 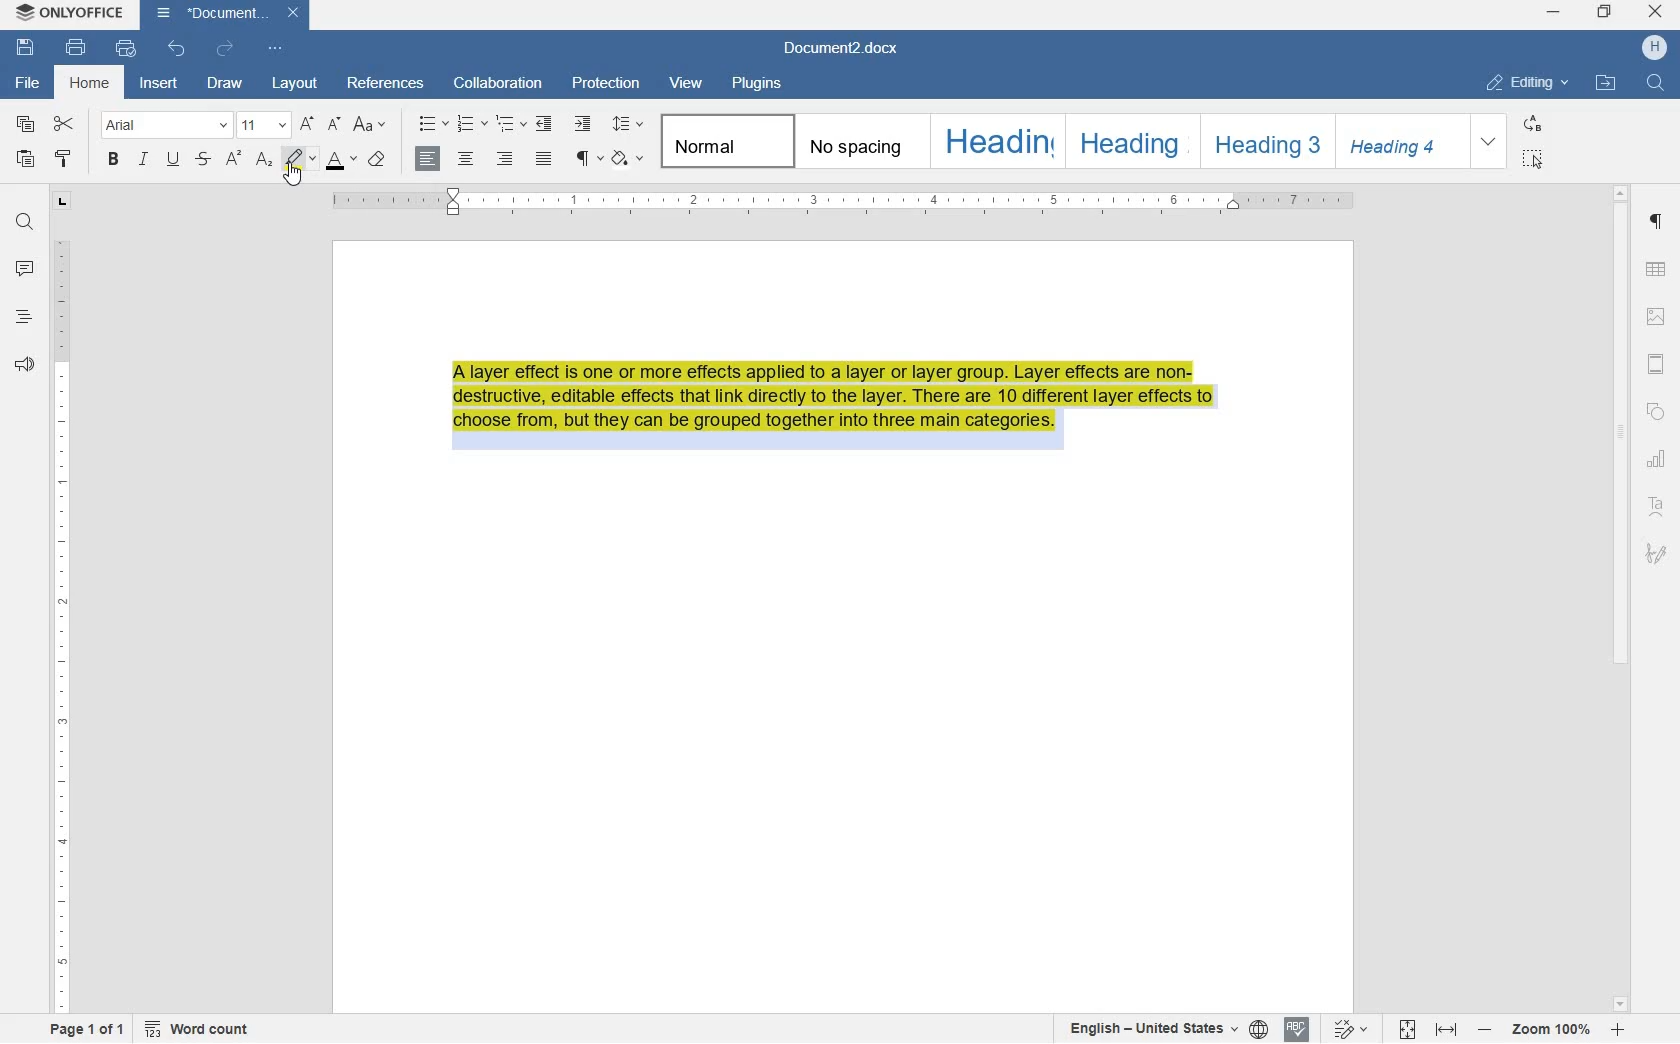 What do you see at coordinates (1551, 1032) in the screenshot?
I see `ZOOM IN OR OUT` at bounding box center [1551, 1032].